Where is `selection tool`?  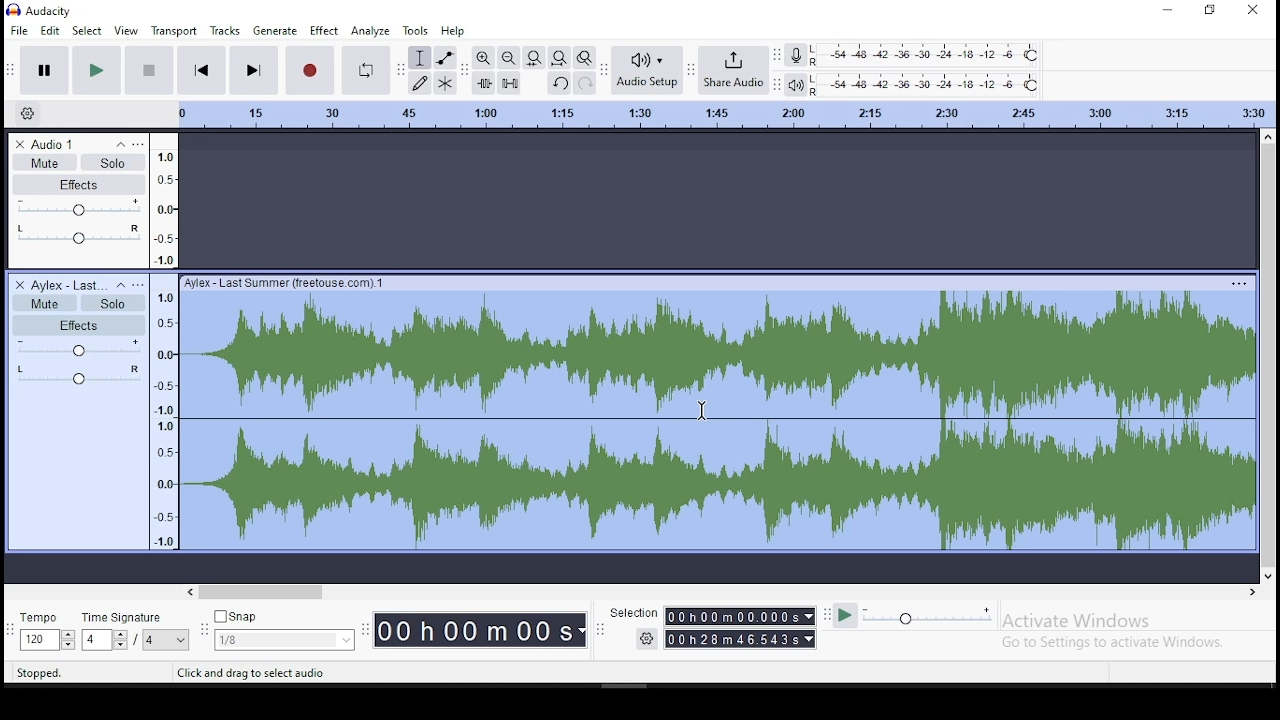
selection tool is located at coordinates (420, 57).